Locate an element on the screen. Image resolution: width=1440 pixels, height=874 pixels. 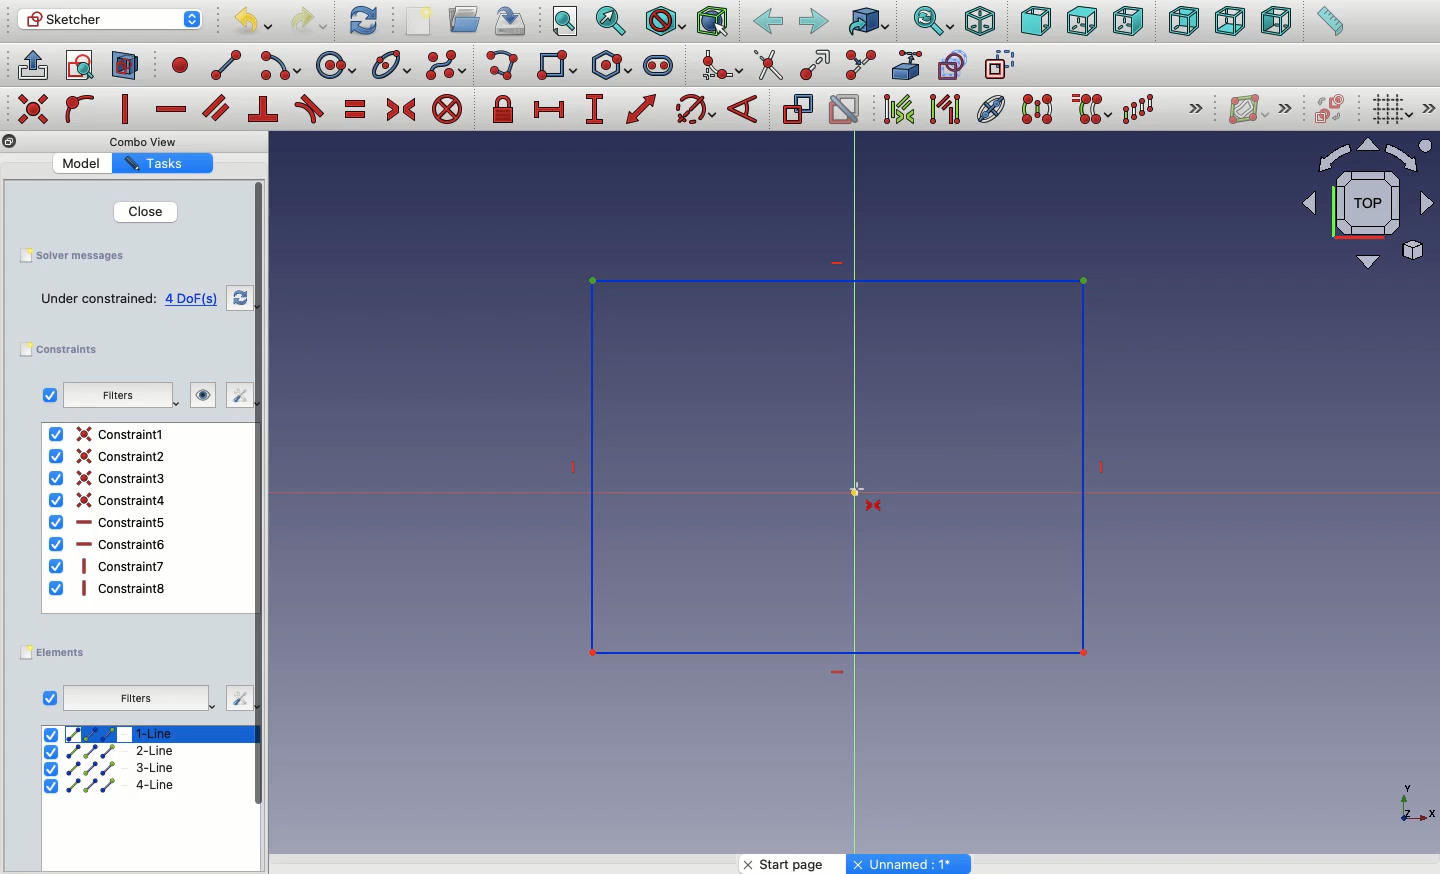
Combo View is located at coordinates (144, 141).